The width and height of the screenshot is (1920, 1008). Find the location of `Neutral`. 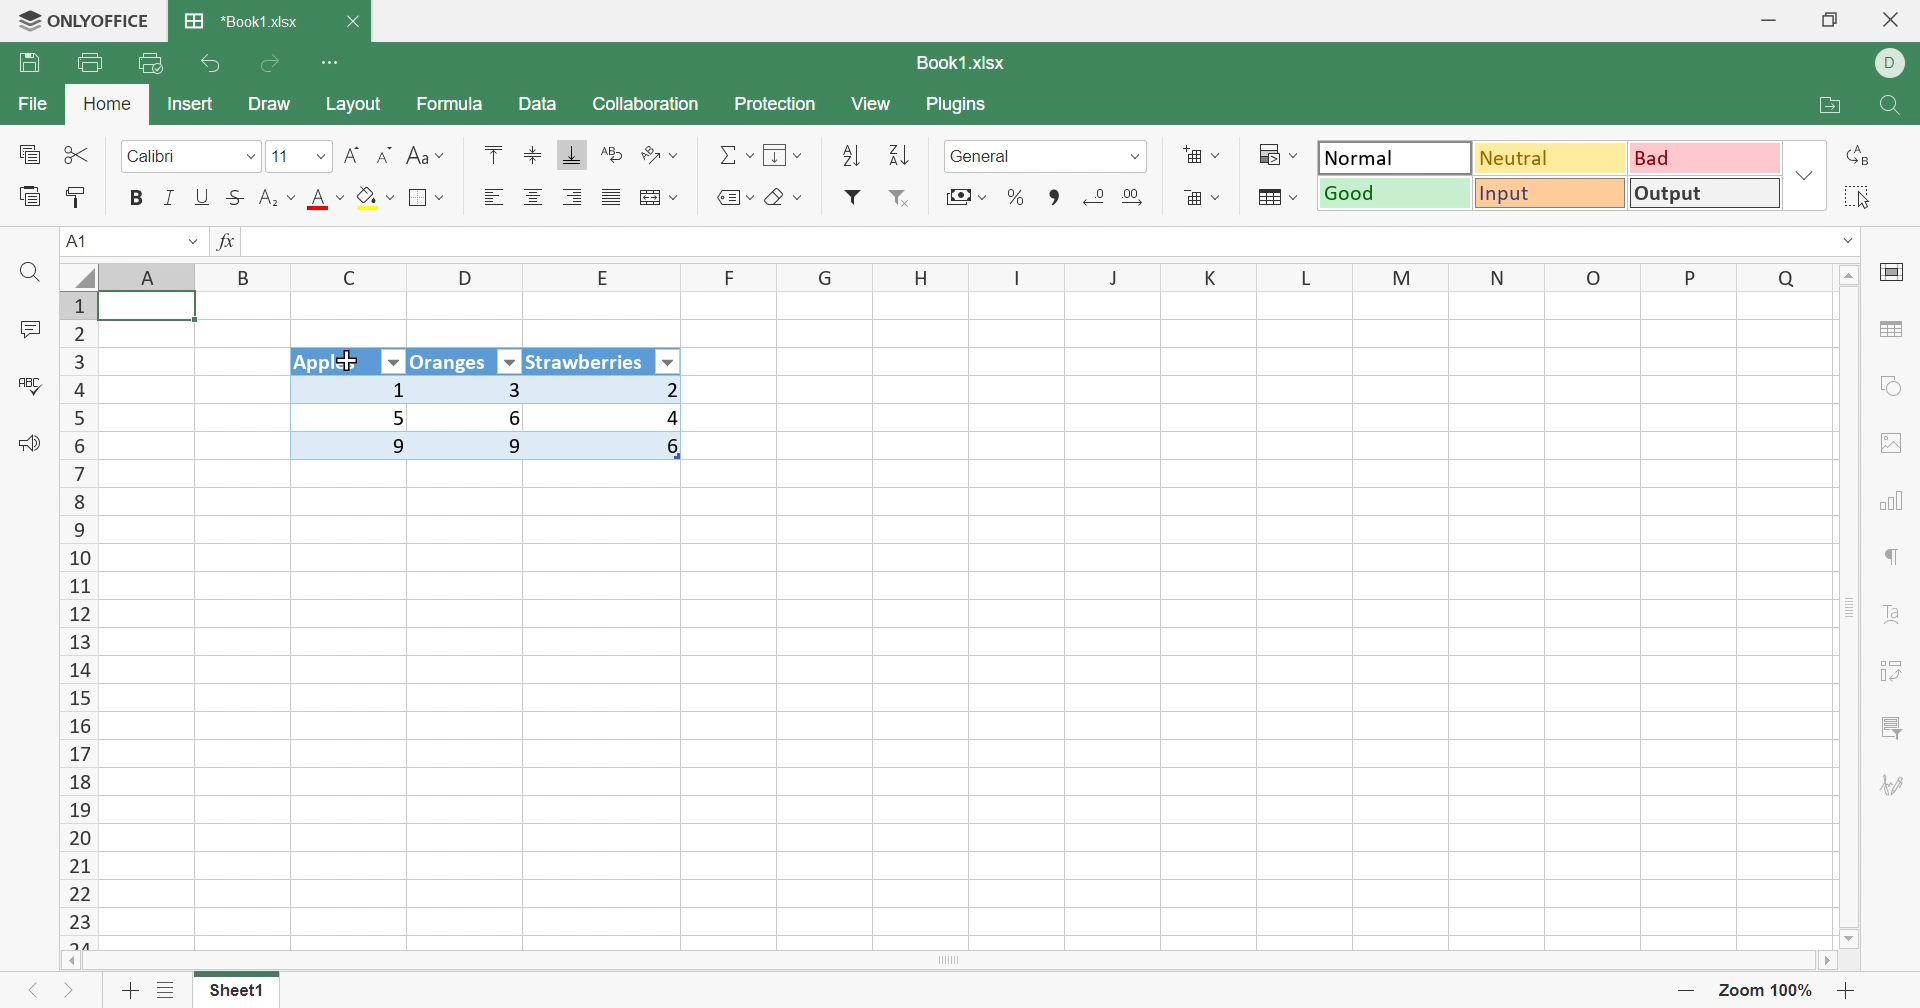

Neutral is located at coordinates (1552, 157).